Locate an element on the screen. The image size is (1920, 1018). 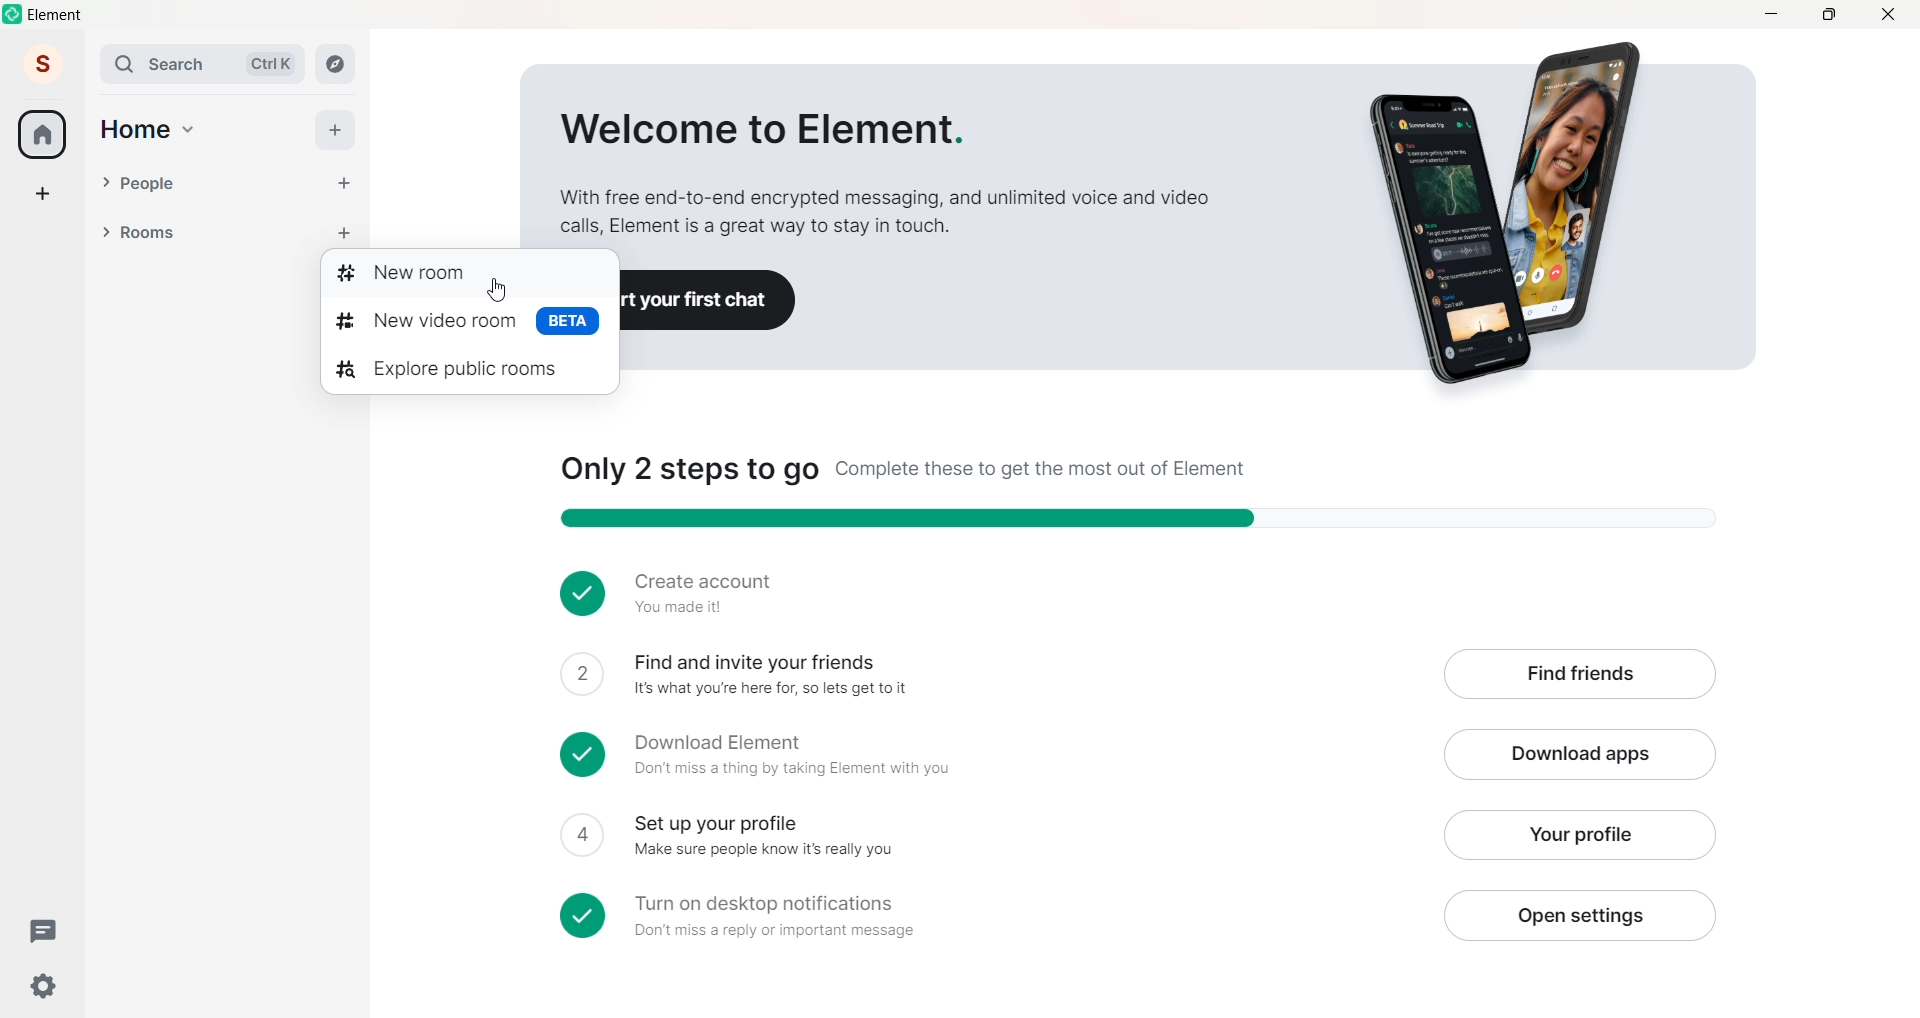
Download Element
Don't miss a thing by taking Element with you is located at coordinates (990, 756).